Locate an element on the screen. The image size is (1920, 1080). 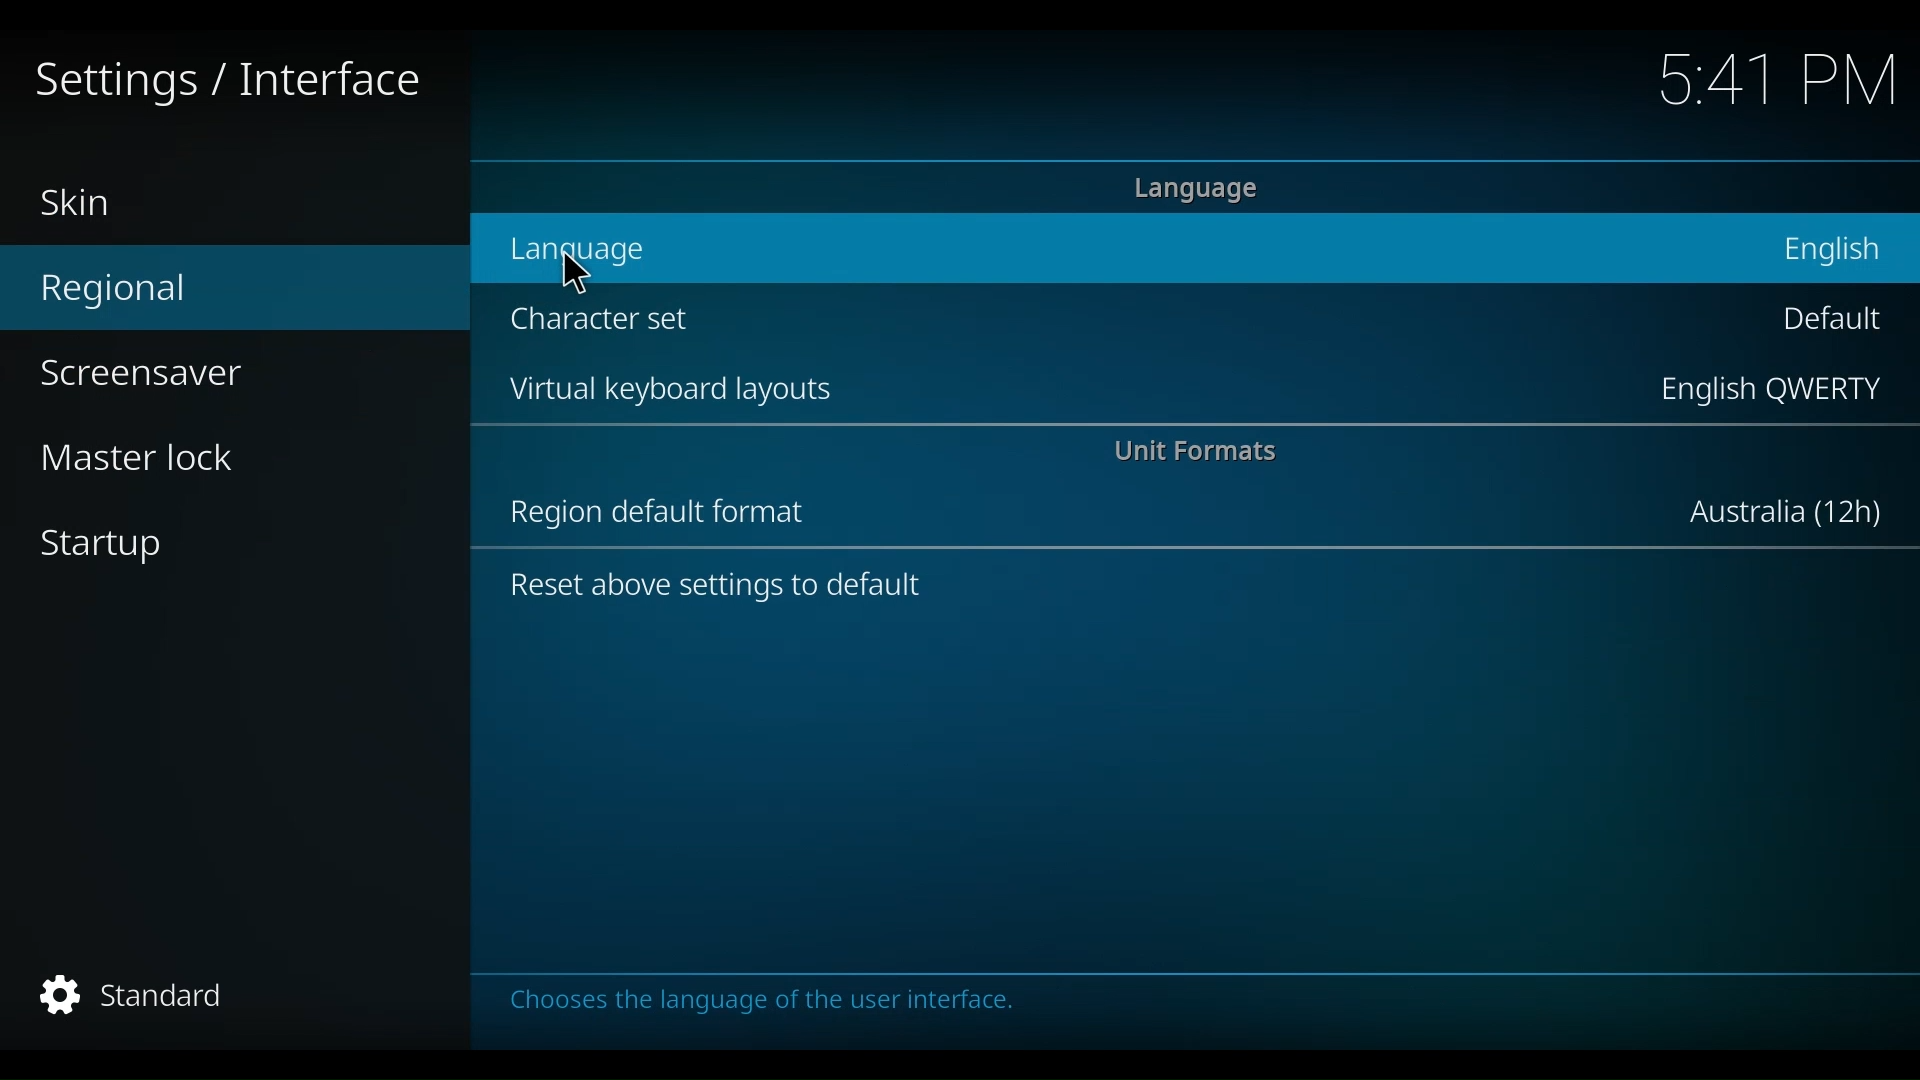
language english is located at coordinates (1196, 248).